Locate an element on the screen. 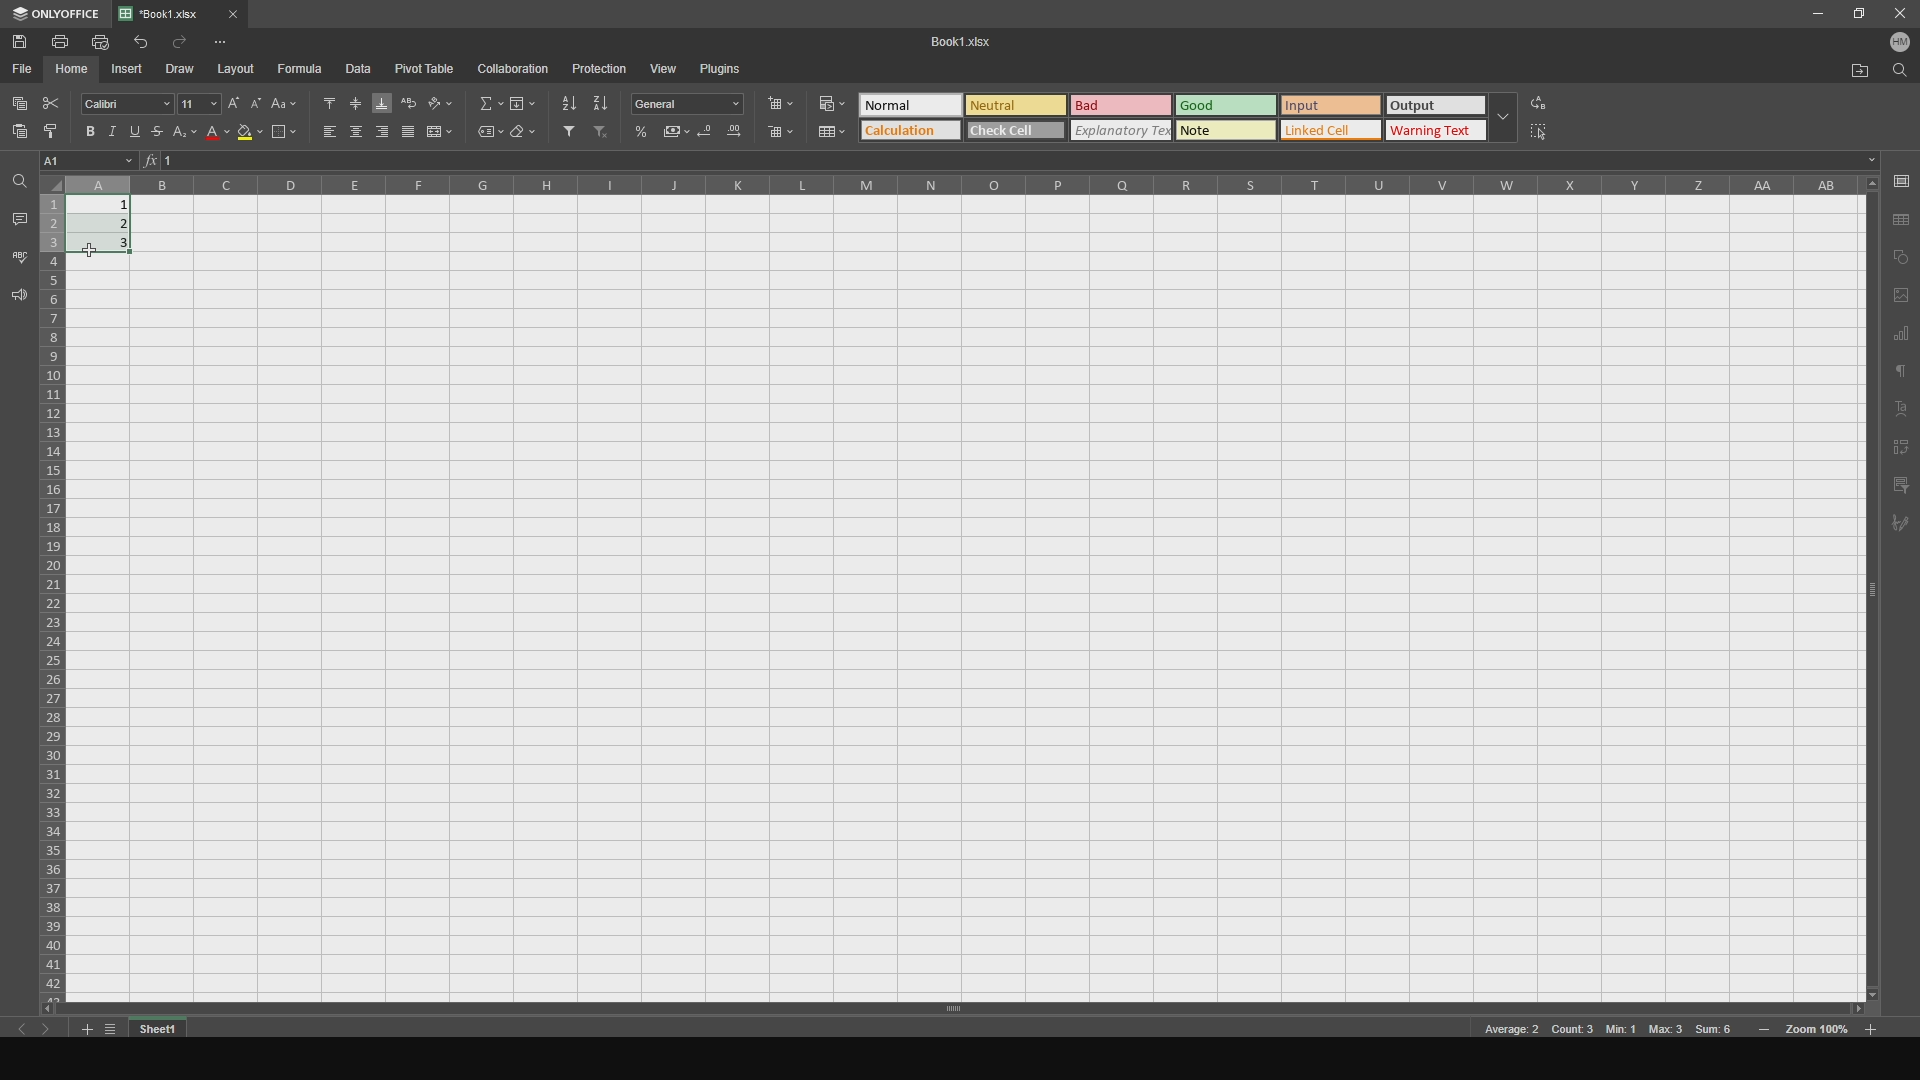 This screenshot has width=1920, height=1080. bold is located at coordinates (87, 130).